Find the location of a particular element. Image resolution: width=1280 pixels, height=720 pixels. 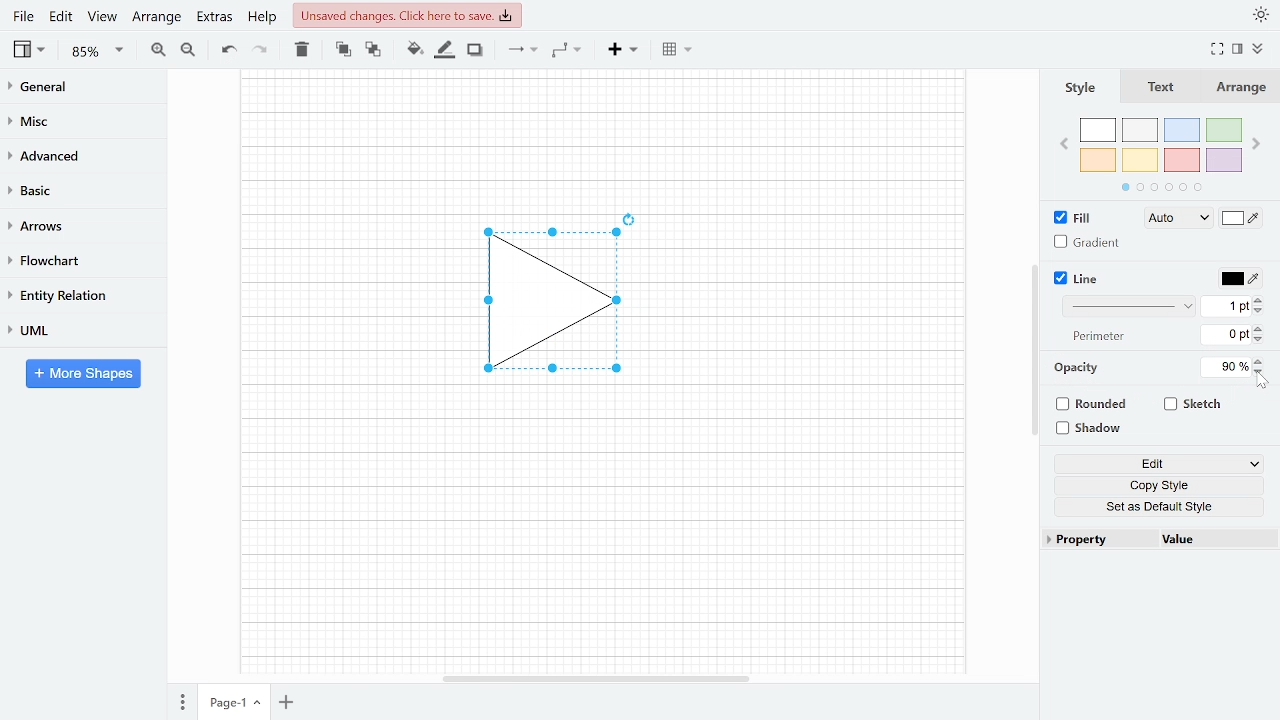

workspace is located at coordinates (343, 302).